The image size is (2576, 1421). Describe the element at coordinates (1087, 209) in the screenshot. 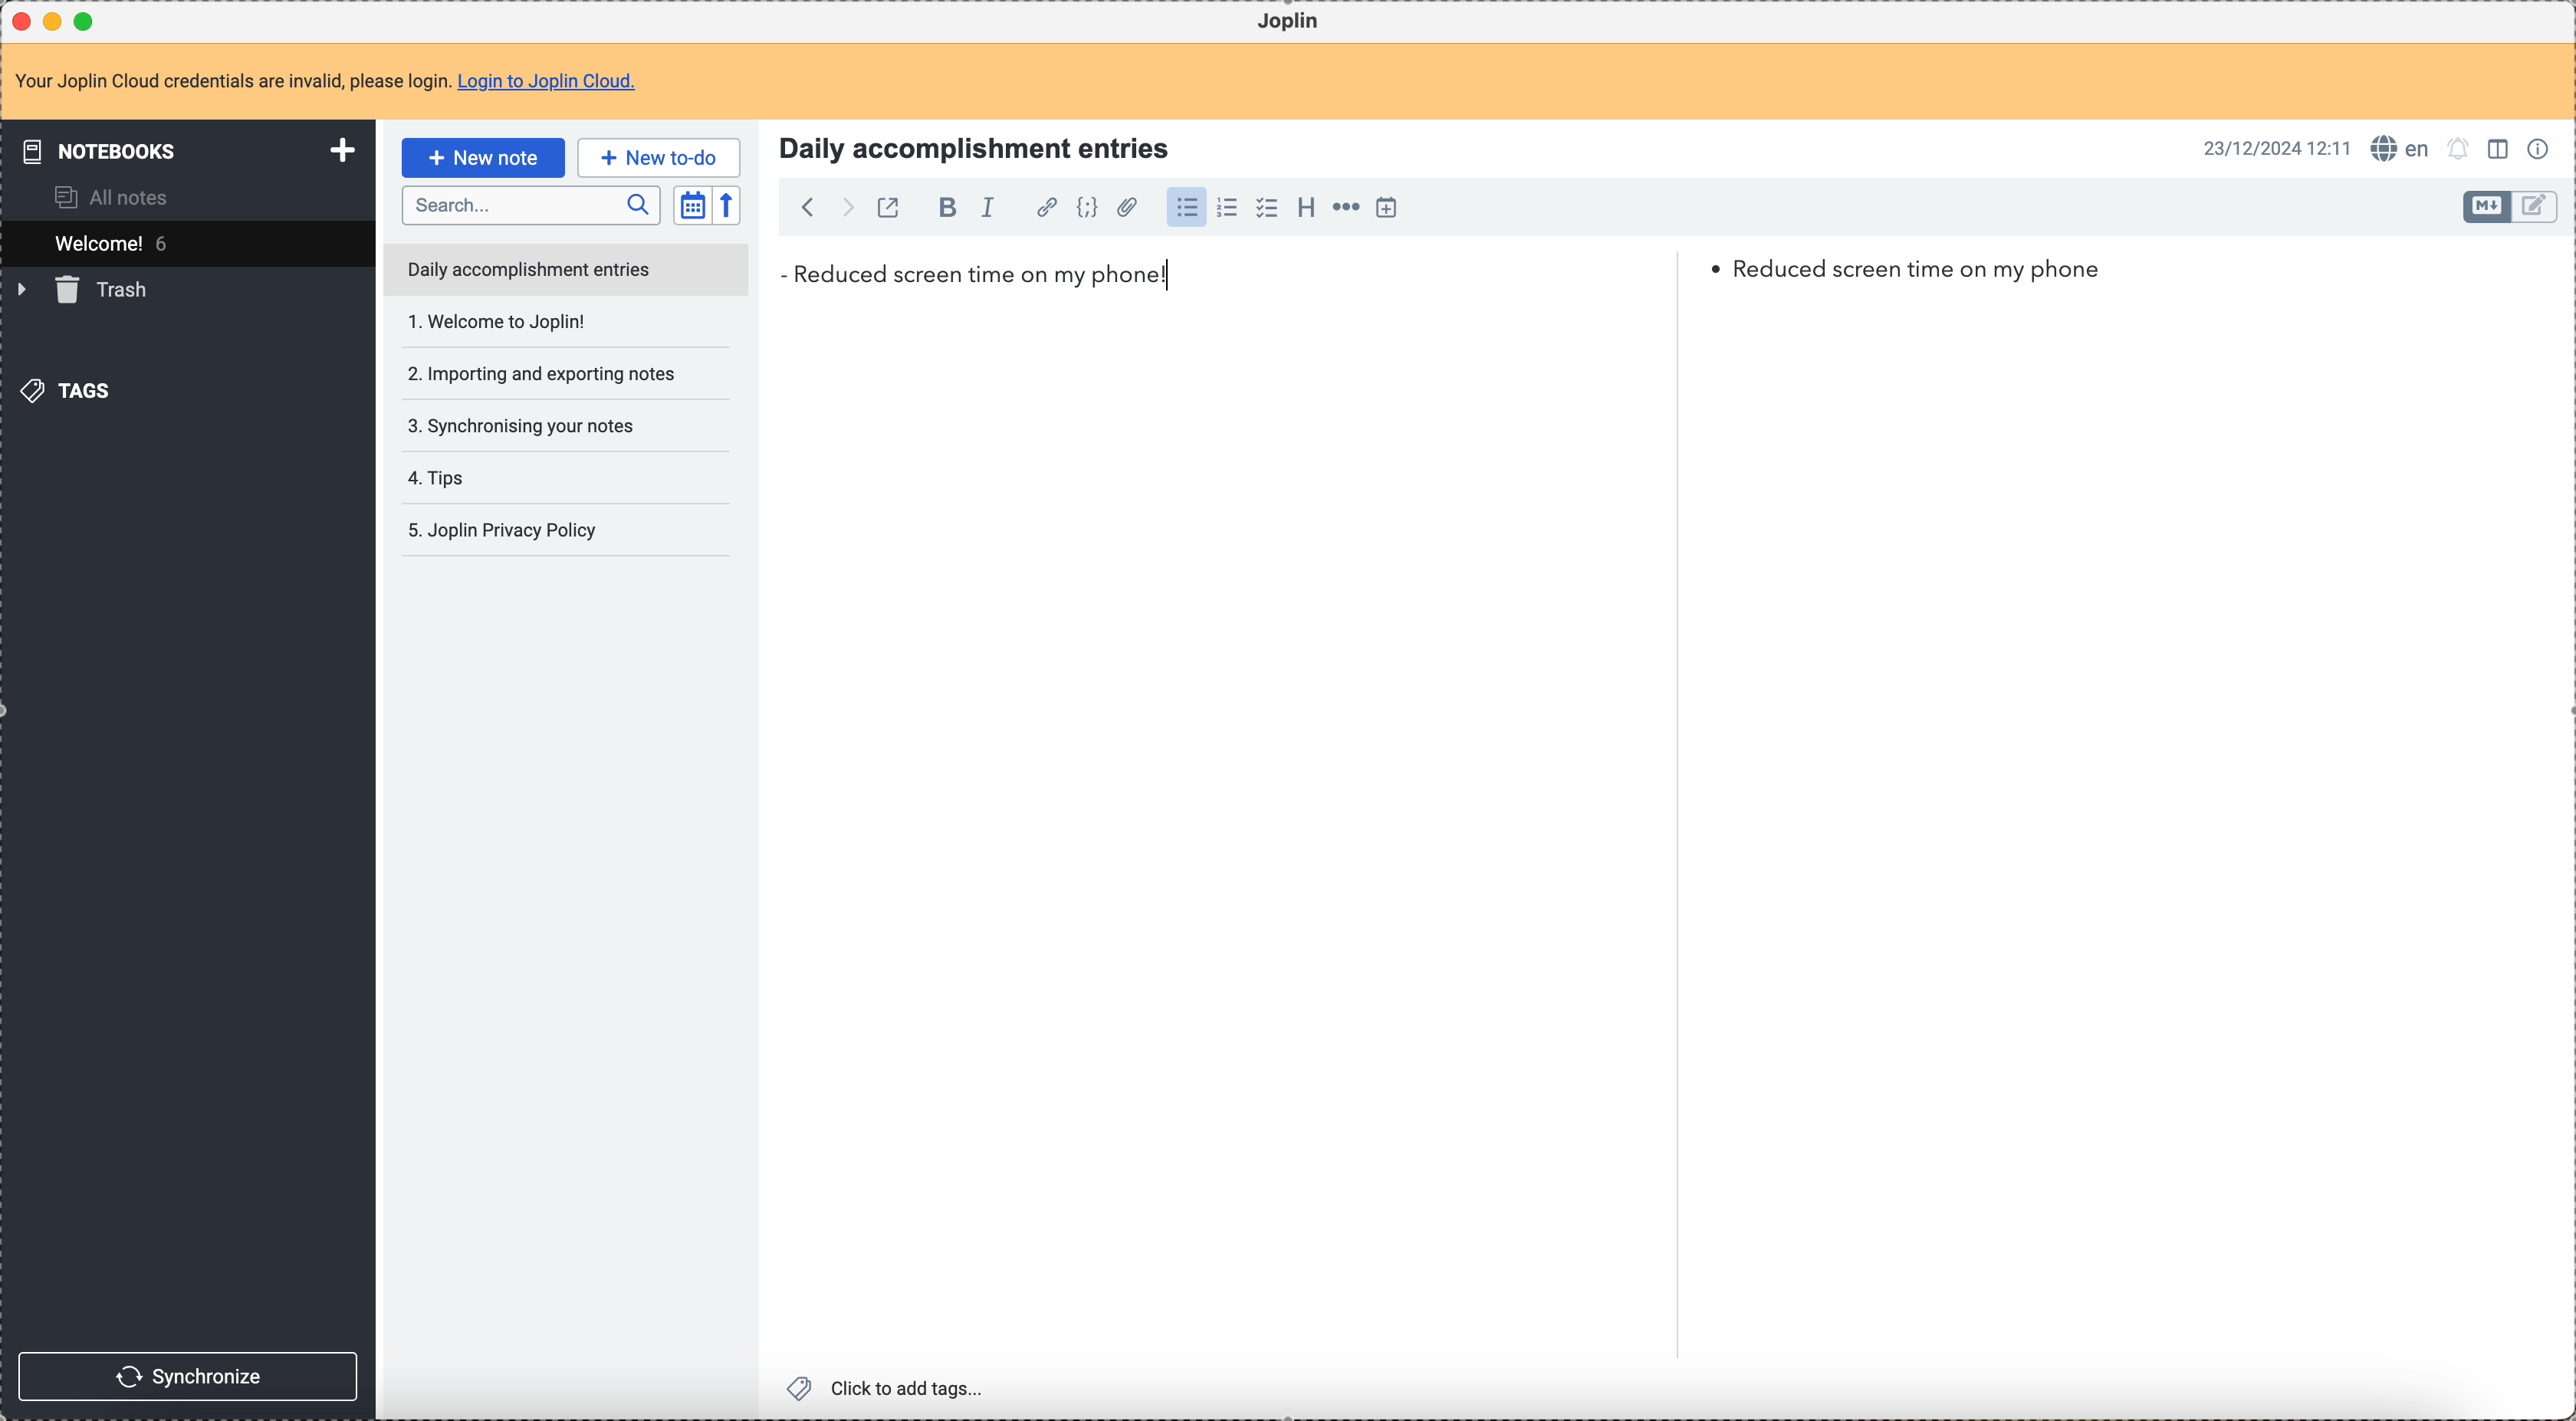

I see `code` at that location.